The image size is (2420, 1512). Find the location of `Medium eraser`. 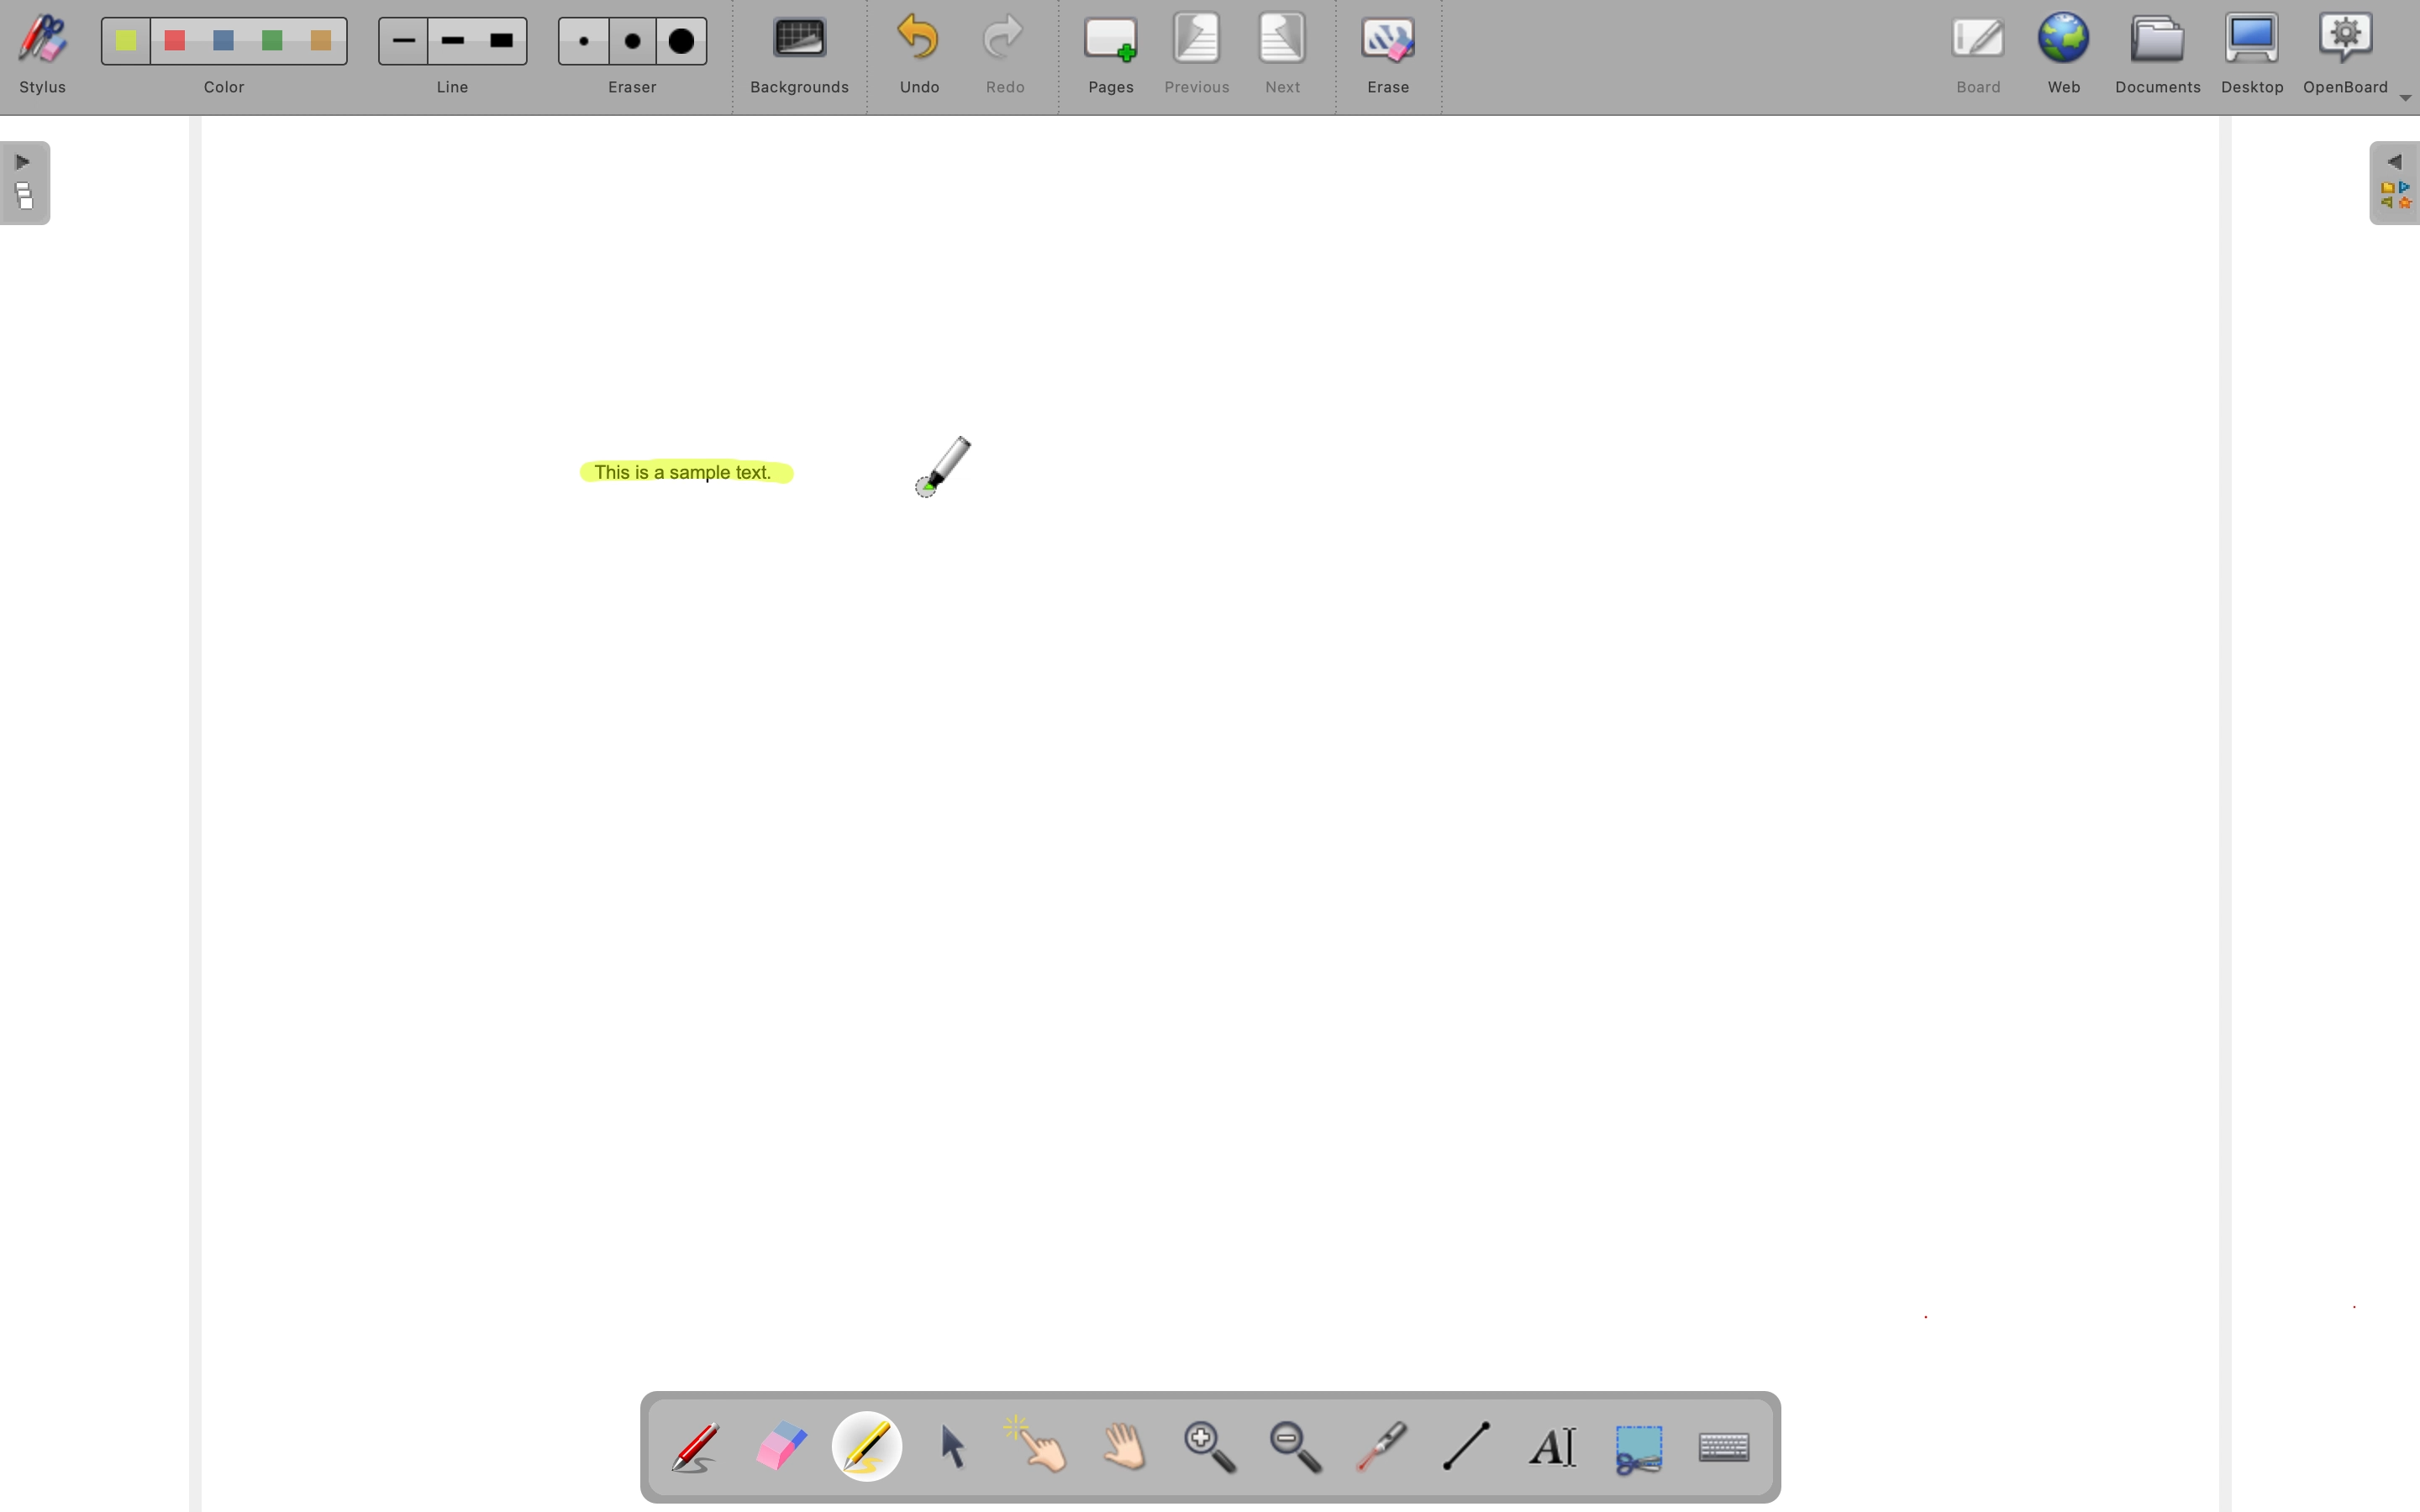

Medium eraser is located at coordinates (635, 43).